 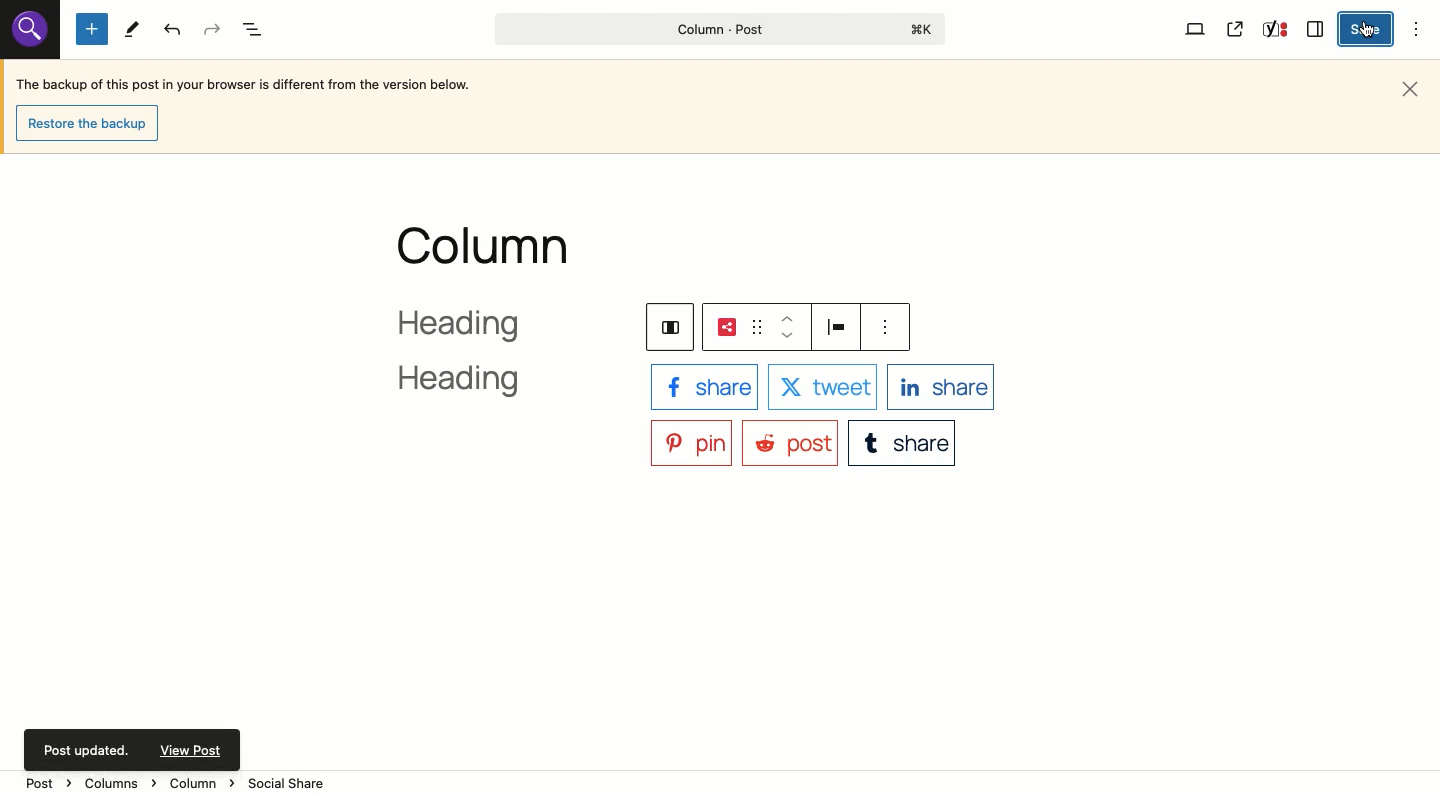 I want to click on Options, so click(x=1418, y=28).